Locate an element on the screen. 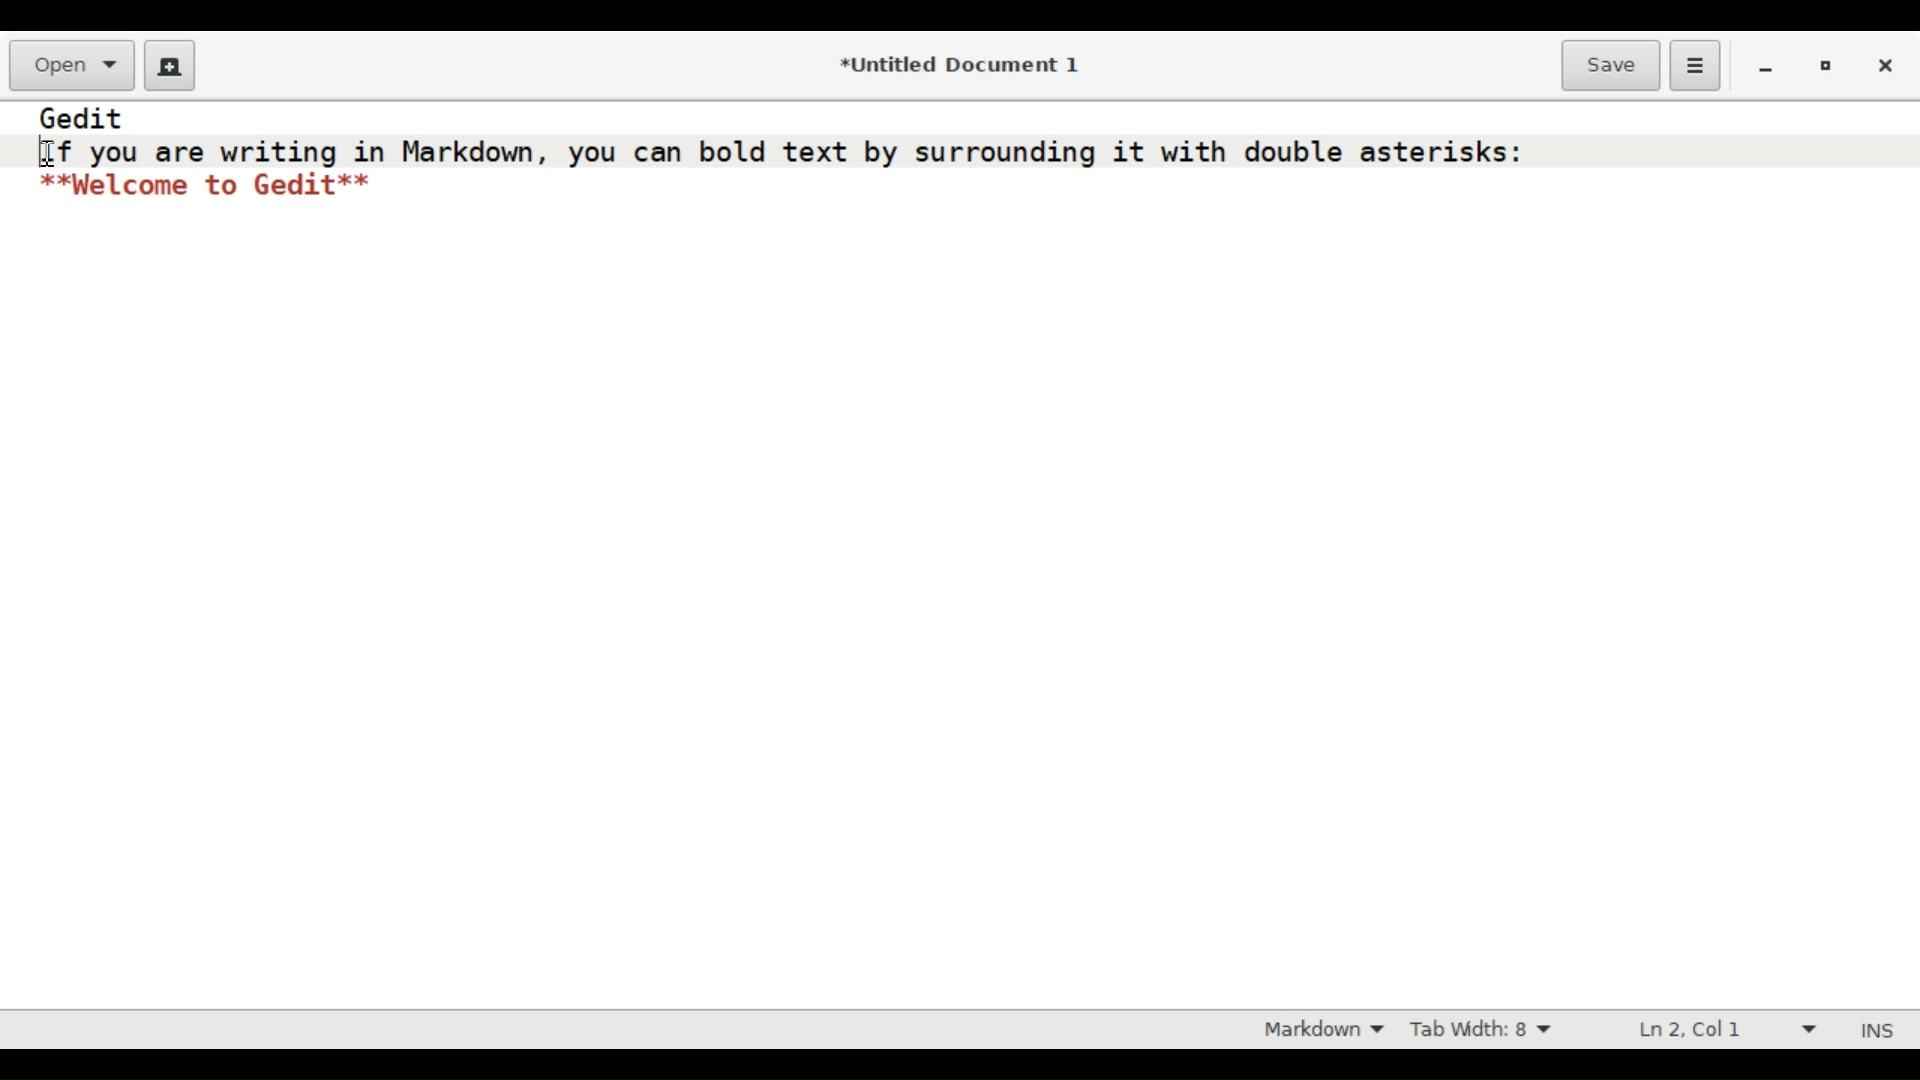 This screenshot has width=1920, height=1080. Save is located at coordinates (1610, 63).